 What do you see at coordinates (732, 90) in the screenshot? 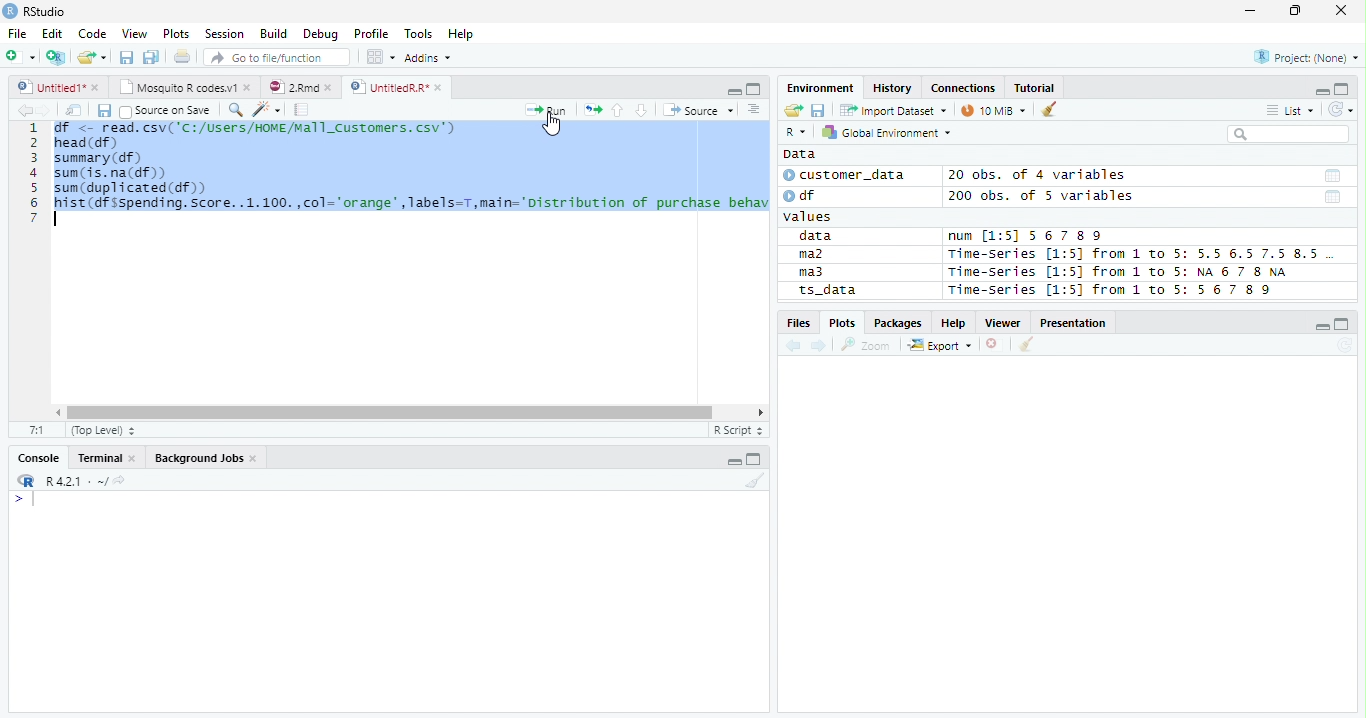
I see `Minimize` at bounding box center [732, 90].